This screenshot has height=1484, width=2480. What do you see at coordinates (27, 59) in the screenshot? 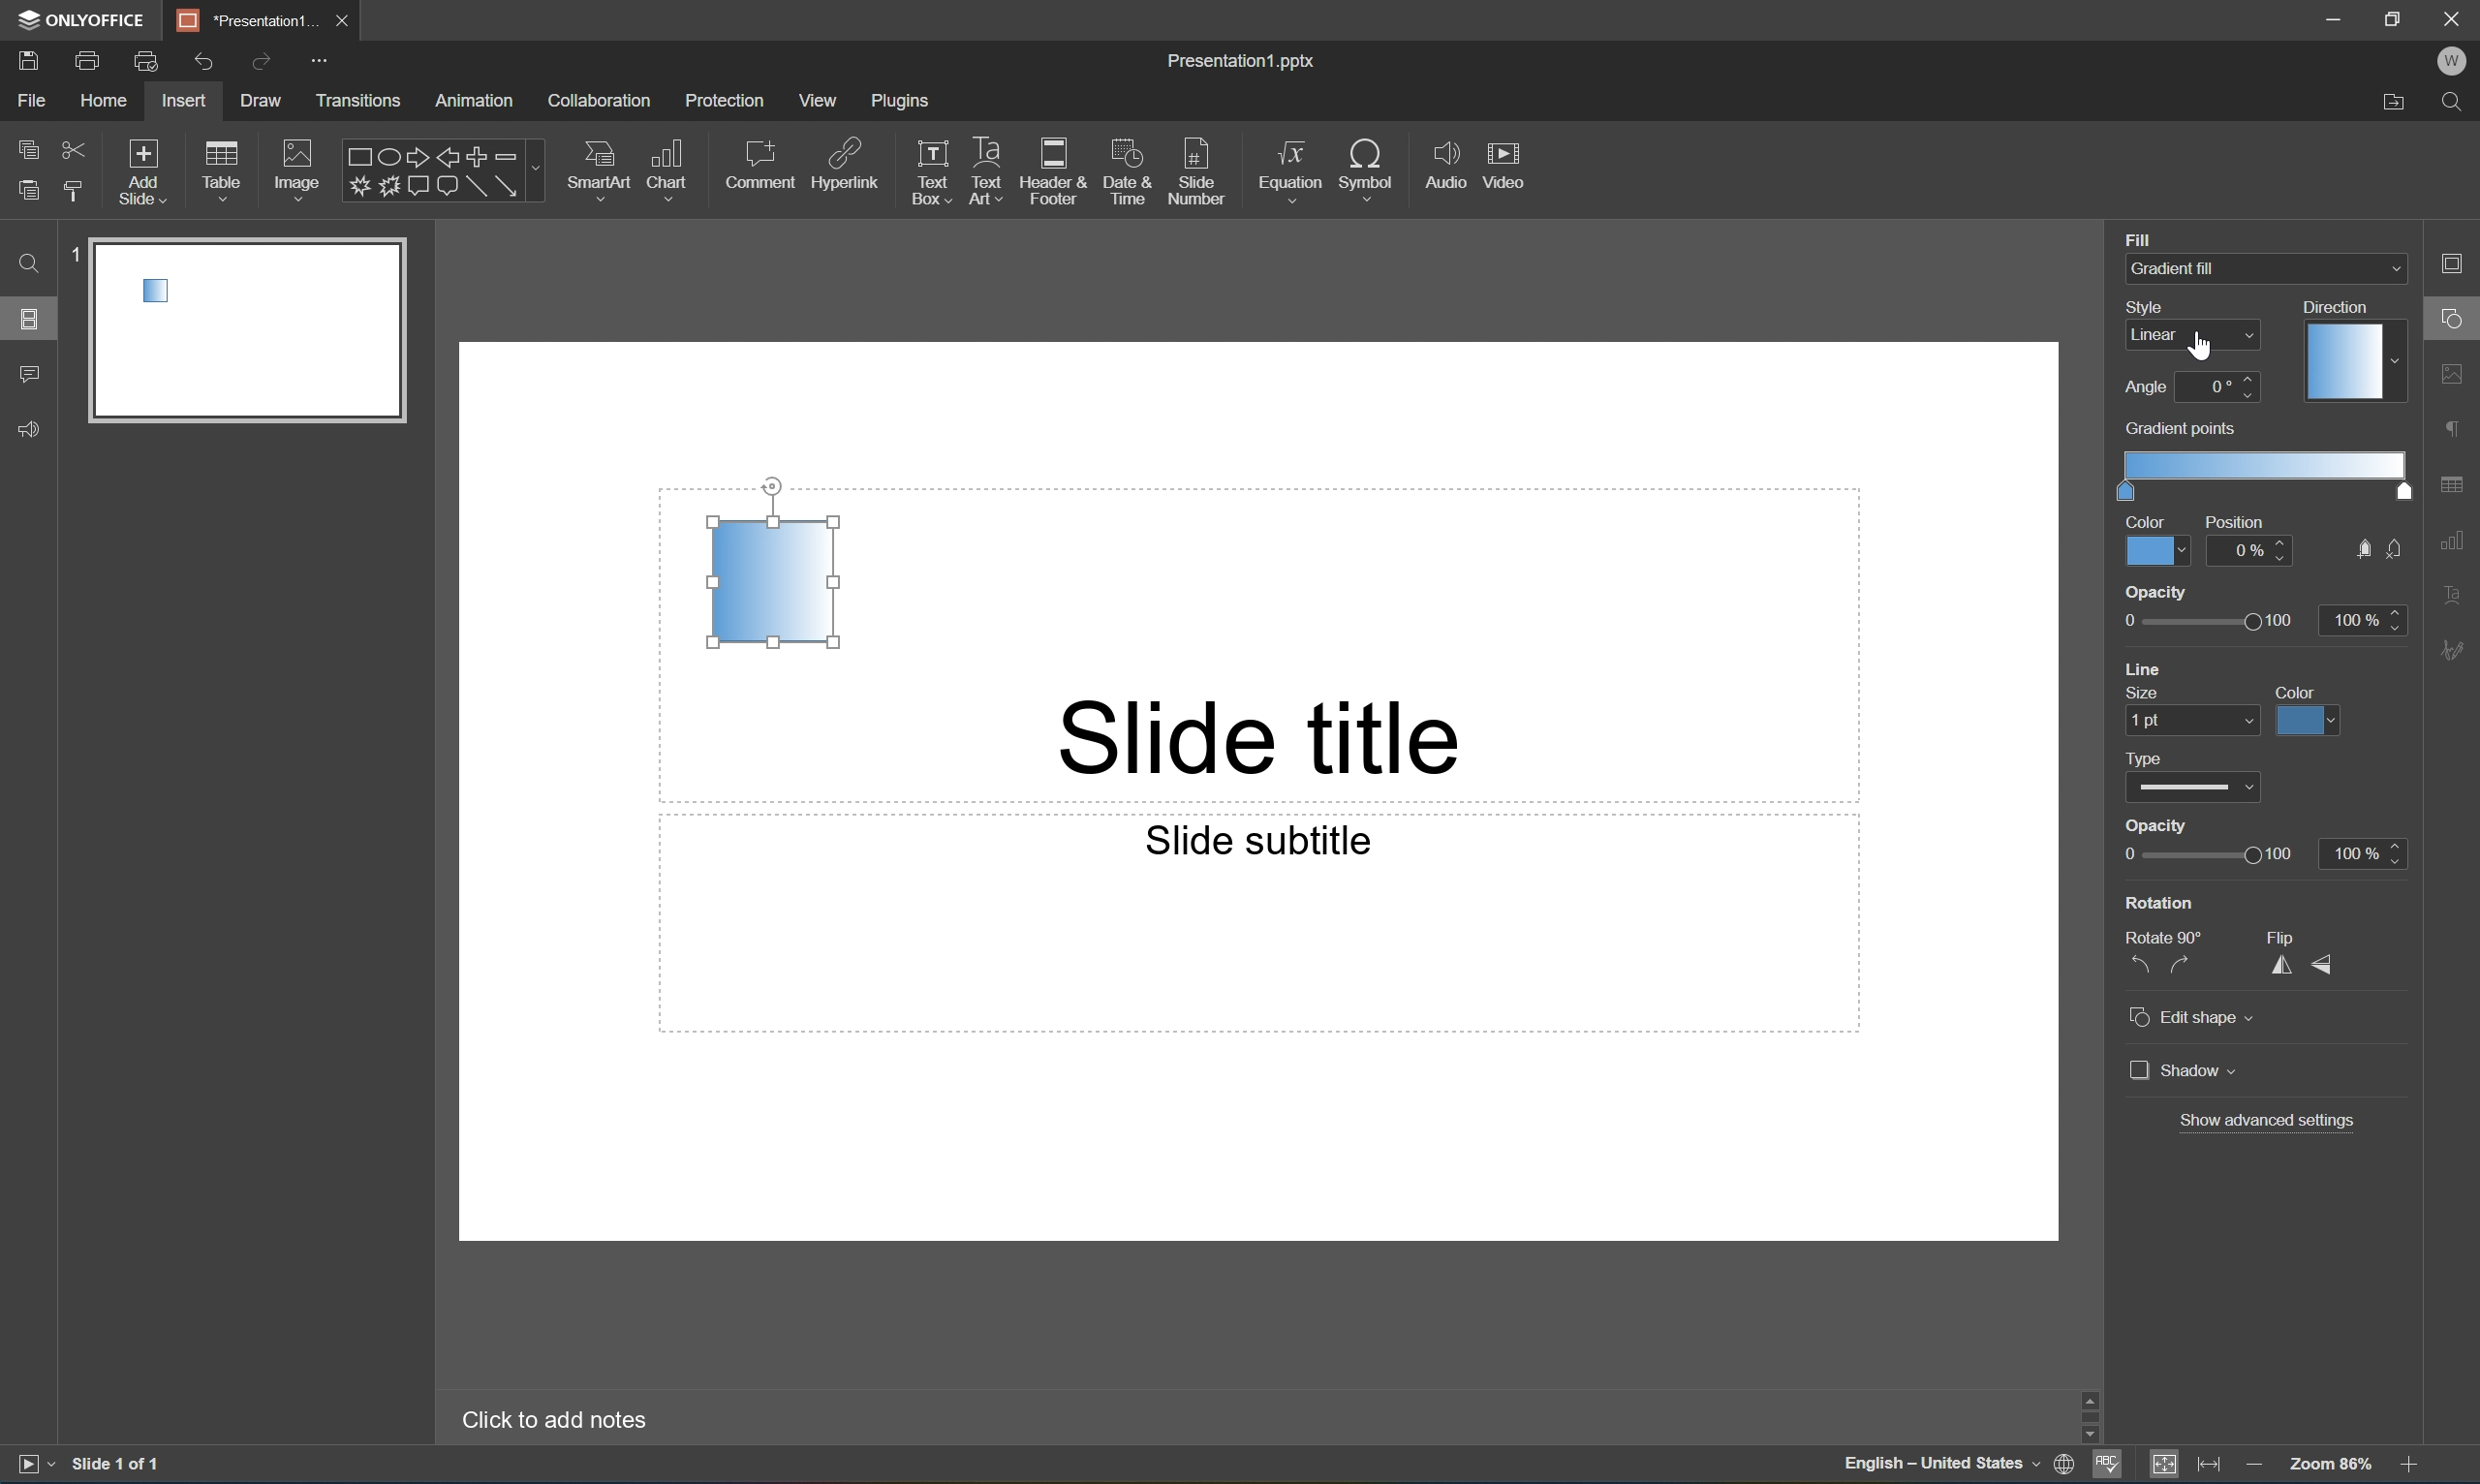
I see `Save` at bounding box center [27, 59].